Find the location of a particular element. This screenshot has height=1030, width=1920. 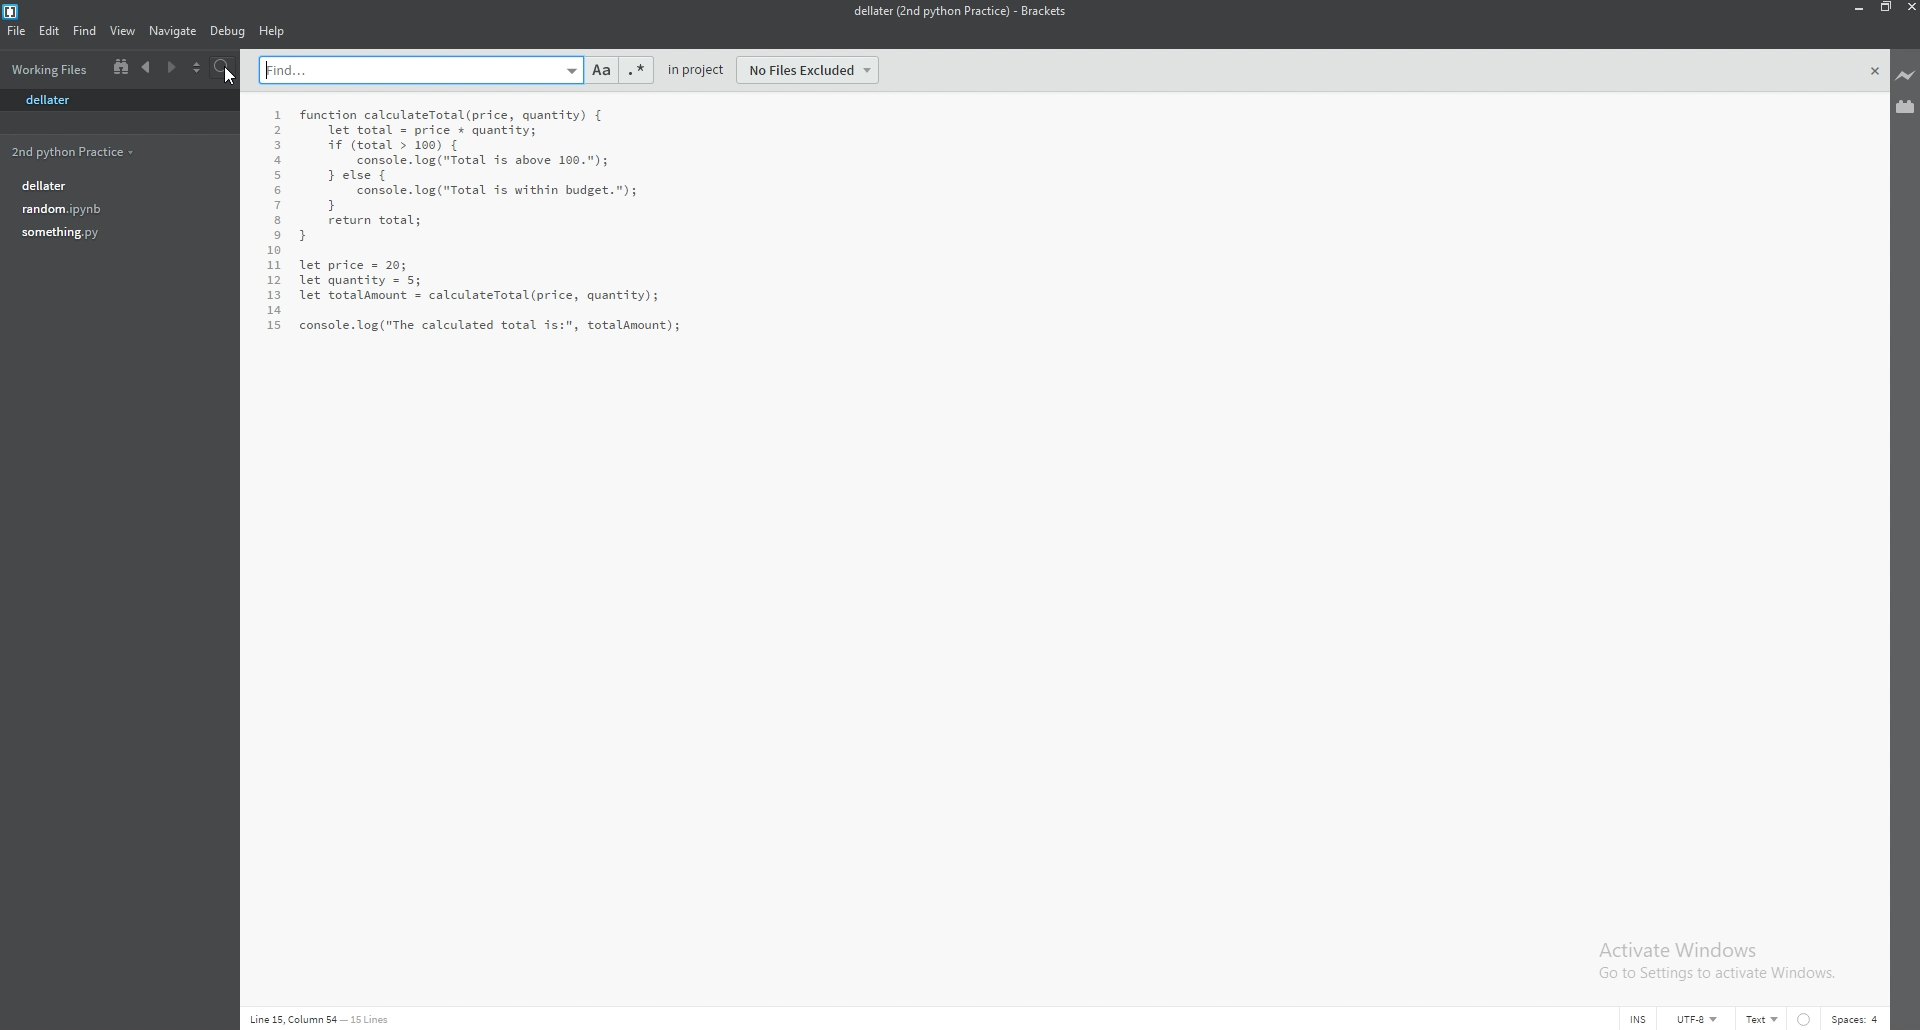

spaces: 4 is located at coordinates (1856, 1020).